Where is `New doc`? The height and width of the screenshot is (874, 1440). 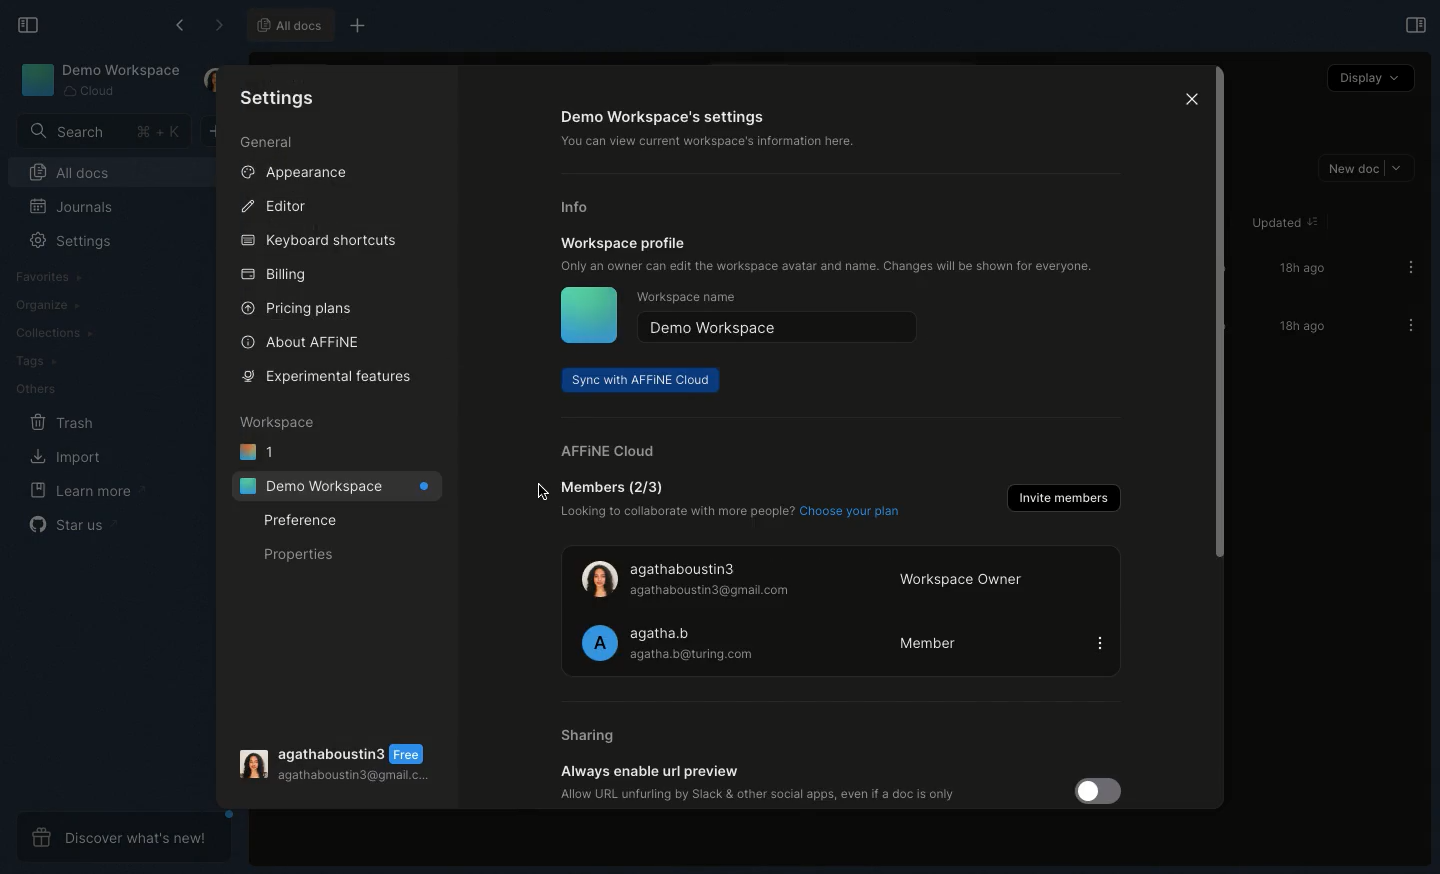 New doc is located at coordinates (1365, 169).